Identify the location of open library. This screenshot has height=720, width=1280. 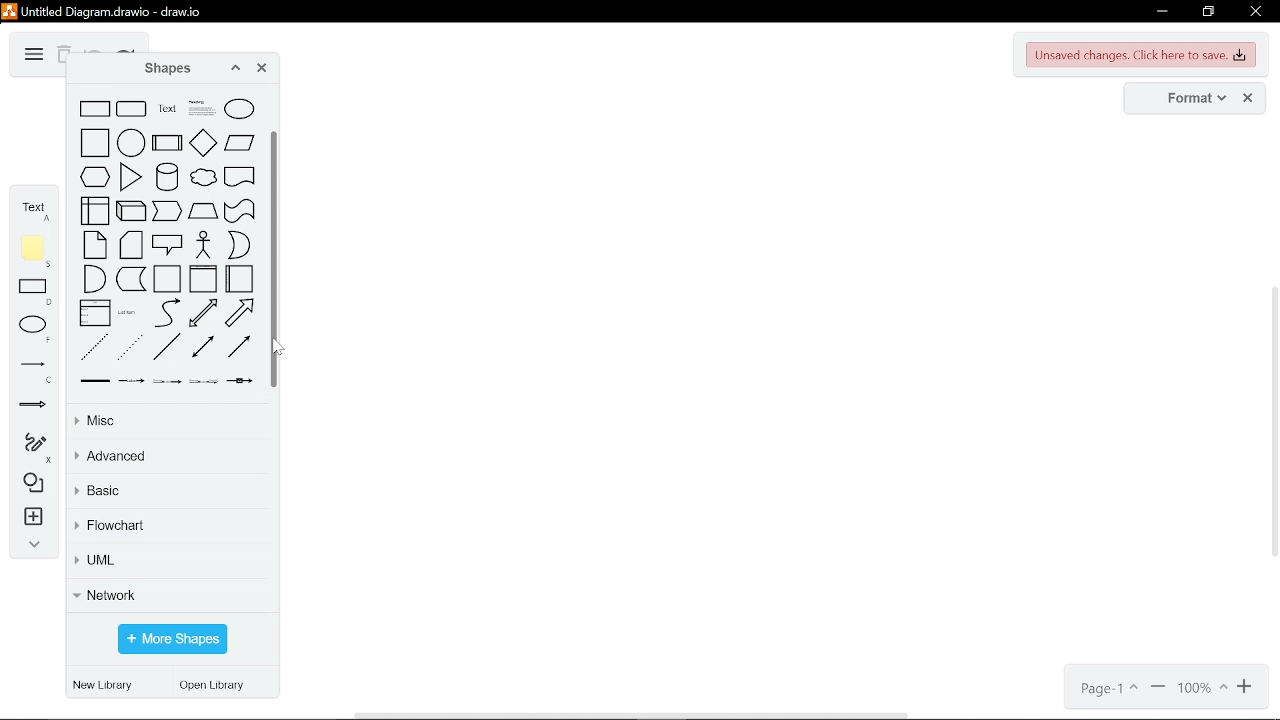
(217, 687).